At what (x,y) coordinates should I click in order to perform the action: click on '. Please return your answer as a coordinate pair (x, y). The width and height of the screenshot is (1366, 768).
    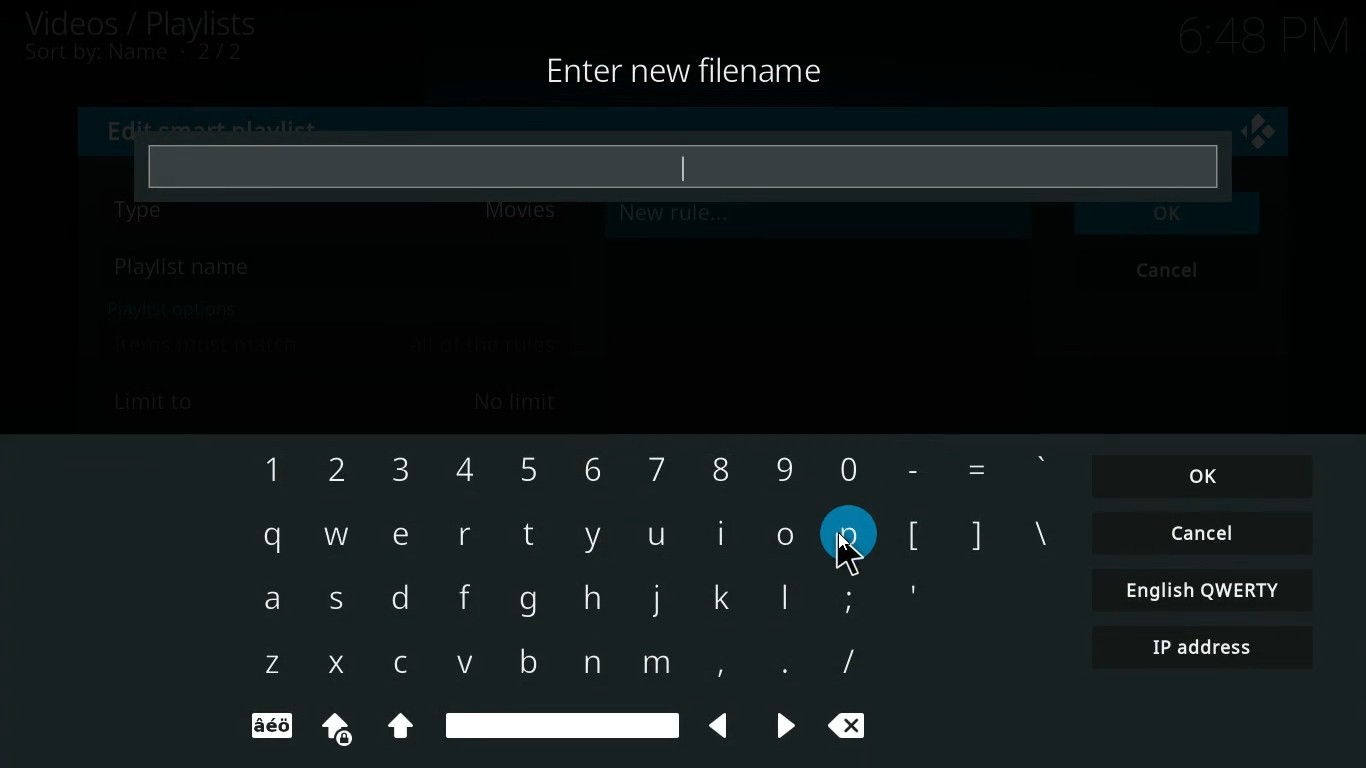
    Looking at the image, I should click on (912, 597).